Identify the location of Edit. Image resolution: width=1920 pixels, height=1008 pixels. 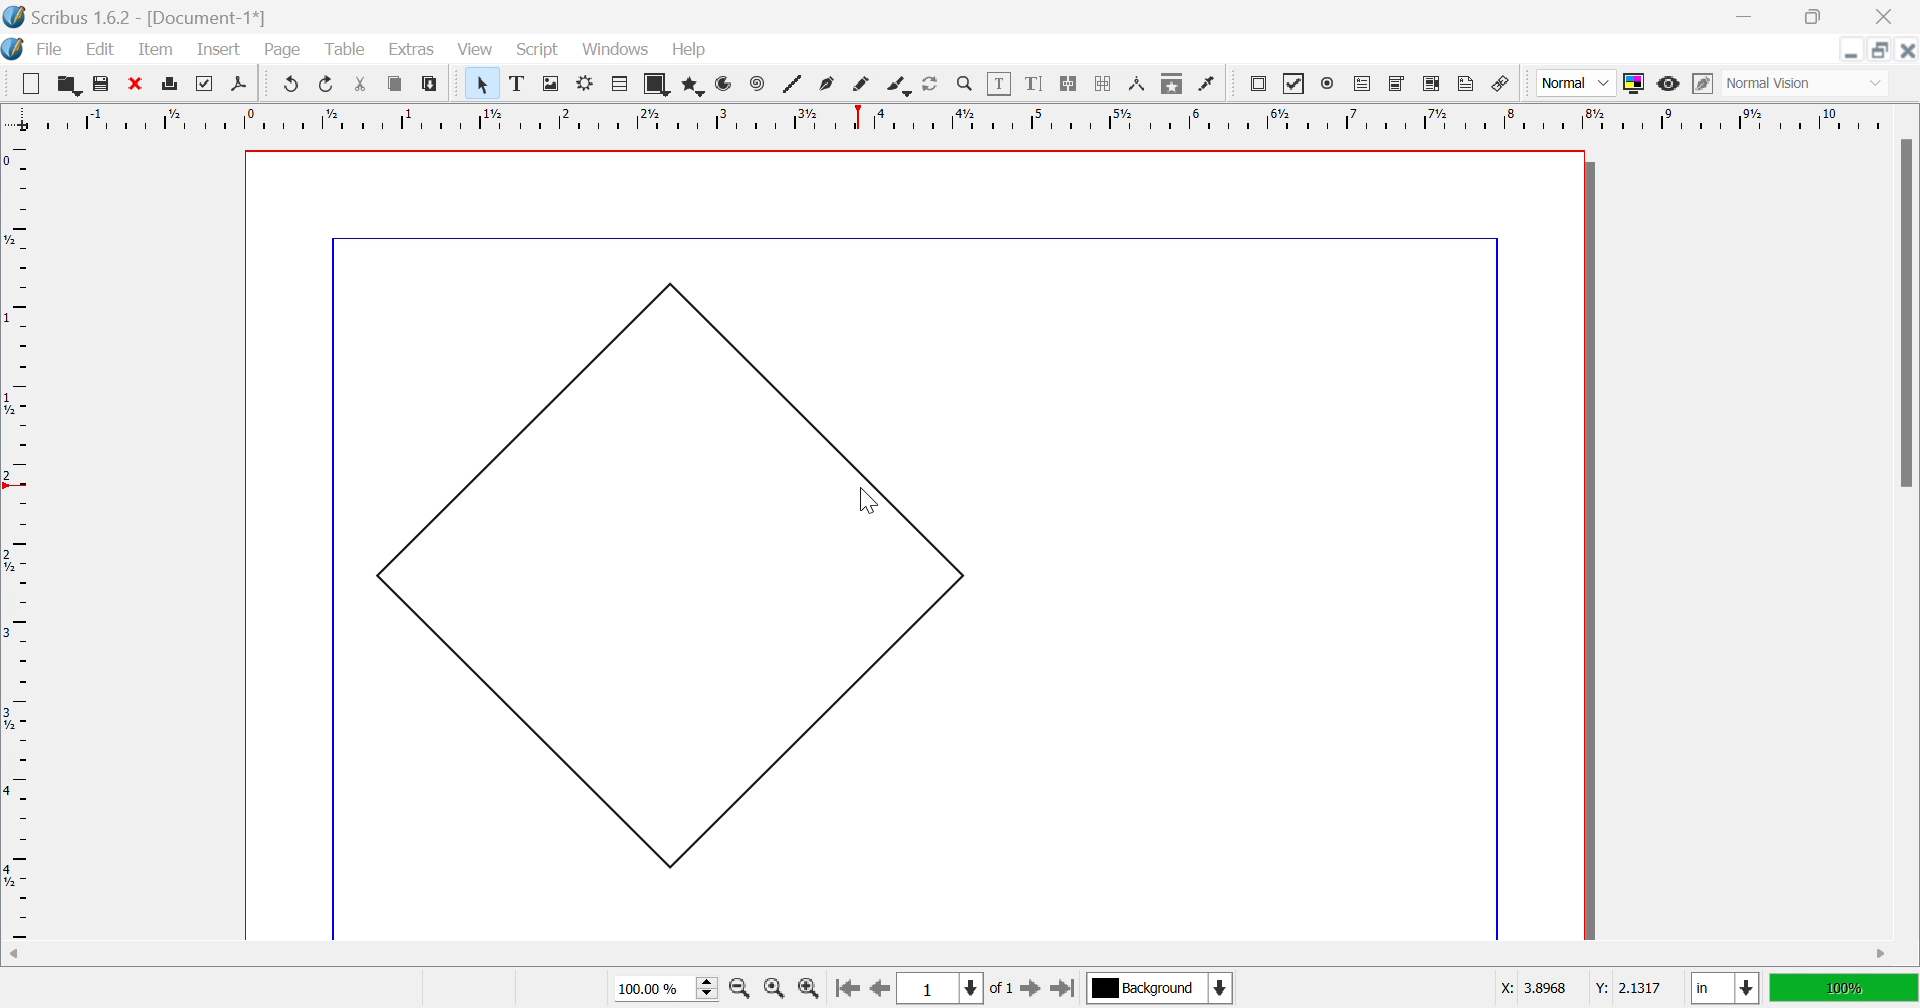
(105, 51).